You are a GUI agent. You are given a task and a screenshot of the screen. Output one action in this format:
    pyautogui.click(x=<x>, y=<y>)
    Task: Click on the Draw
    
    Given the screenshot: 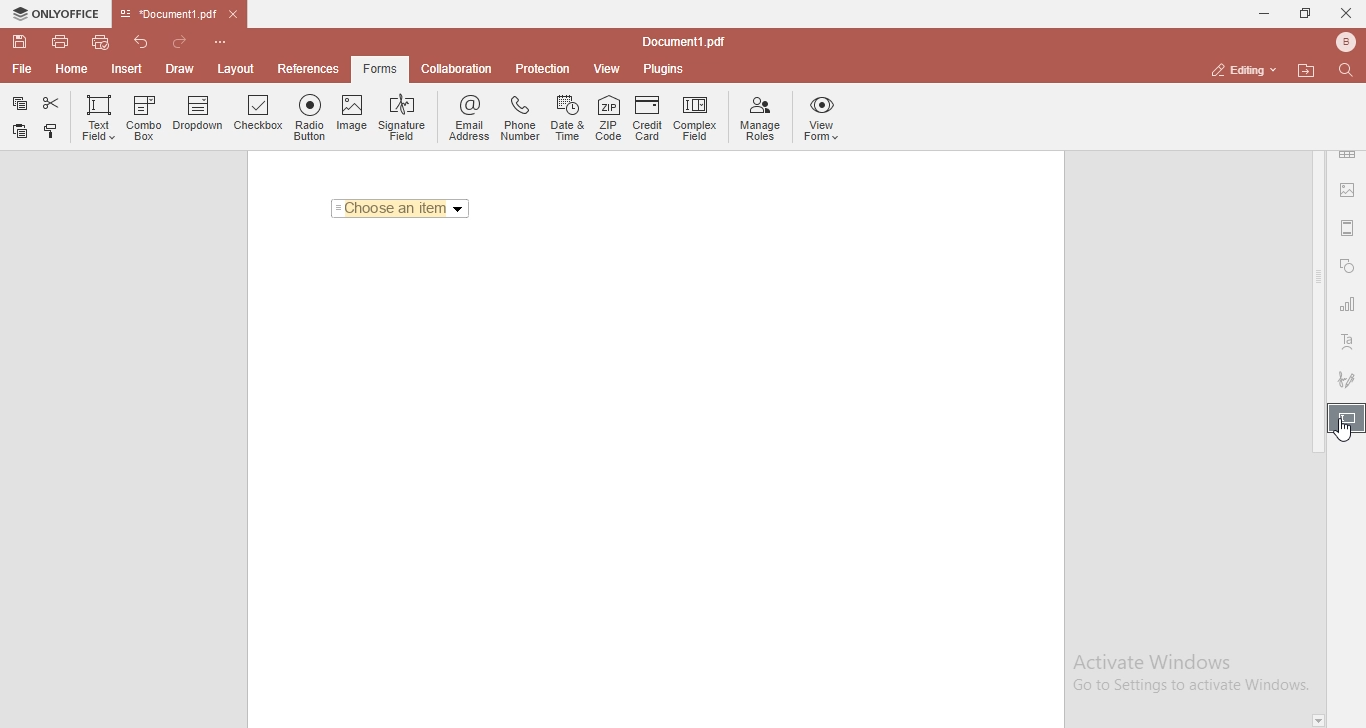 What is the action you would take?
    pyautogui.click(x=184, y=68)
    